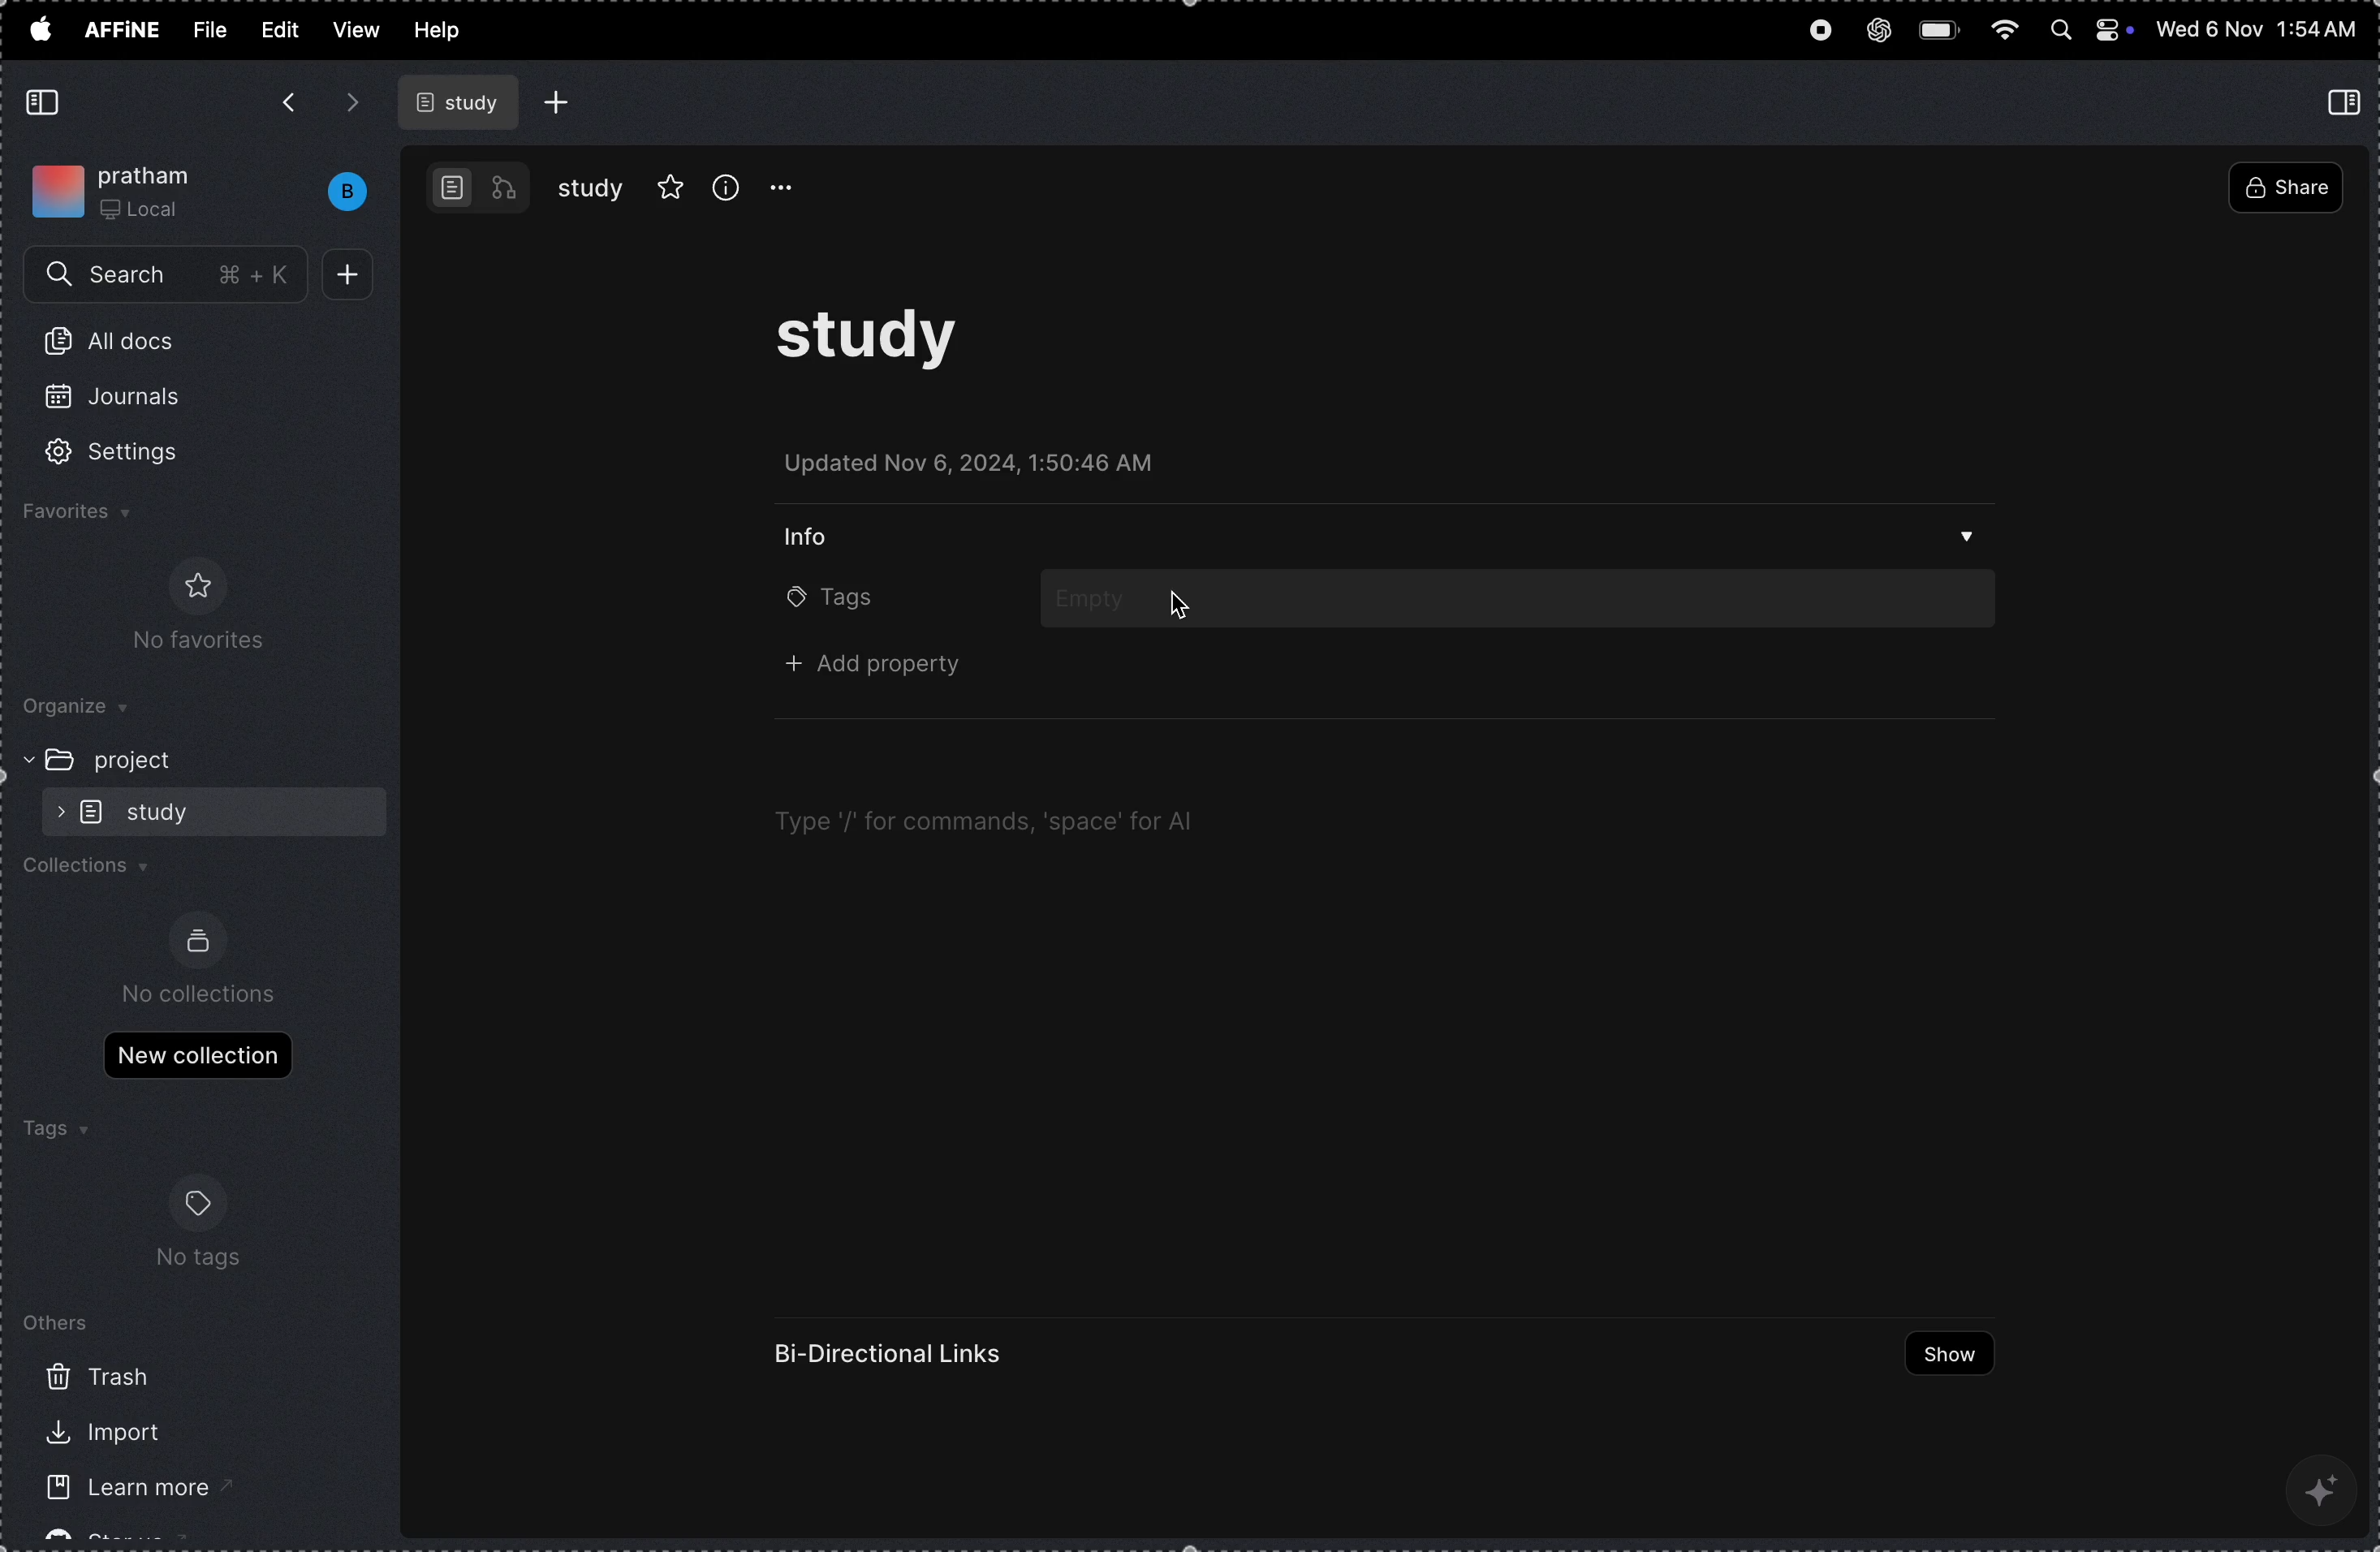 This screenshot has height=1552, width=2380. Describe the element at coordinates (277, 28) in the screenshot. I see `edit` at that location.